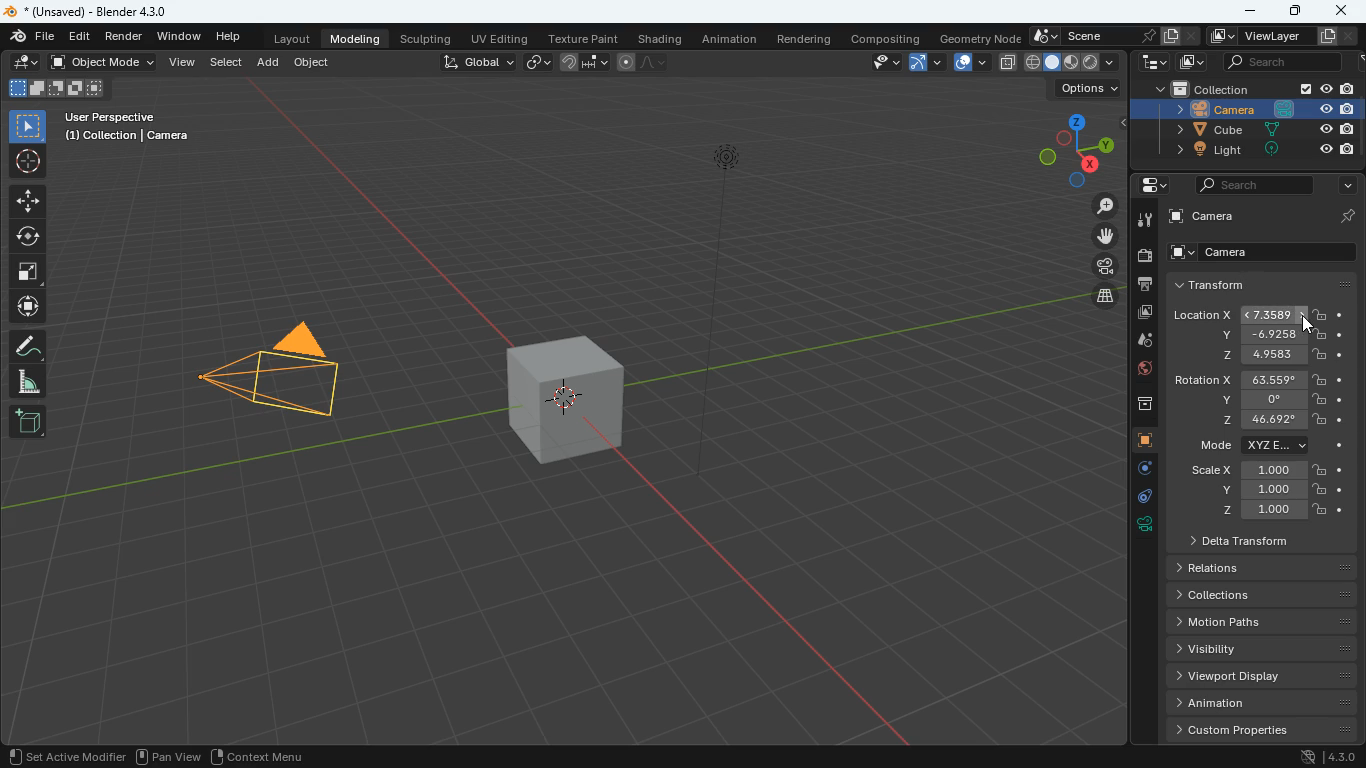 The height and width of the screenshot is (768, 1366). Describe the element at coordinates (662, 38) in the screenshot. I see `shading` at that location.